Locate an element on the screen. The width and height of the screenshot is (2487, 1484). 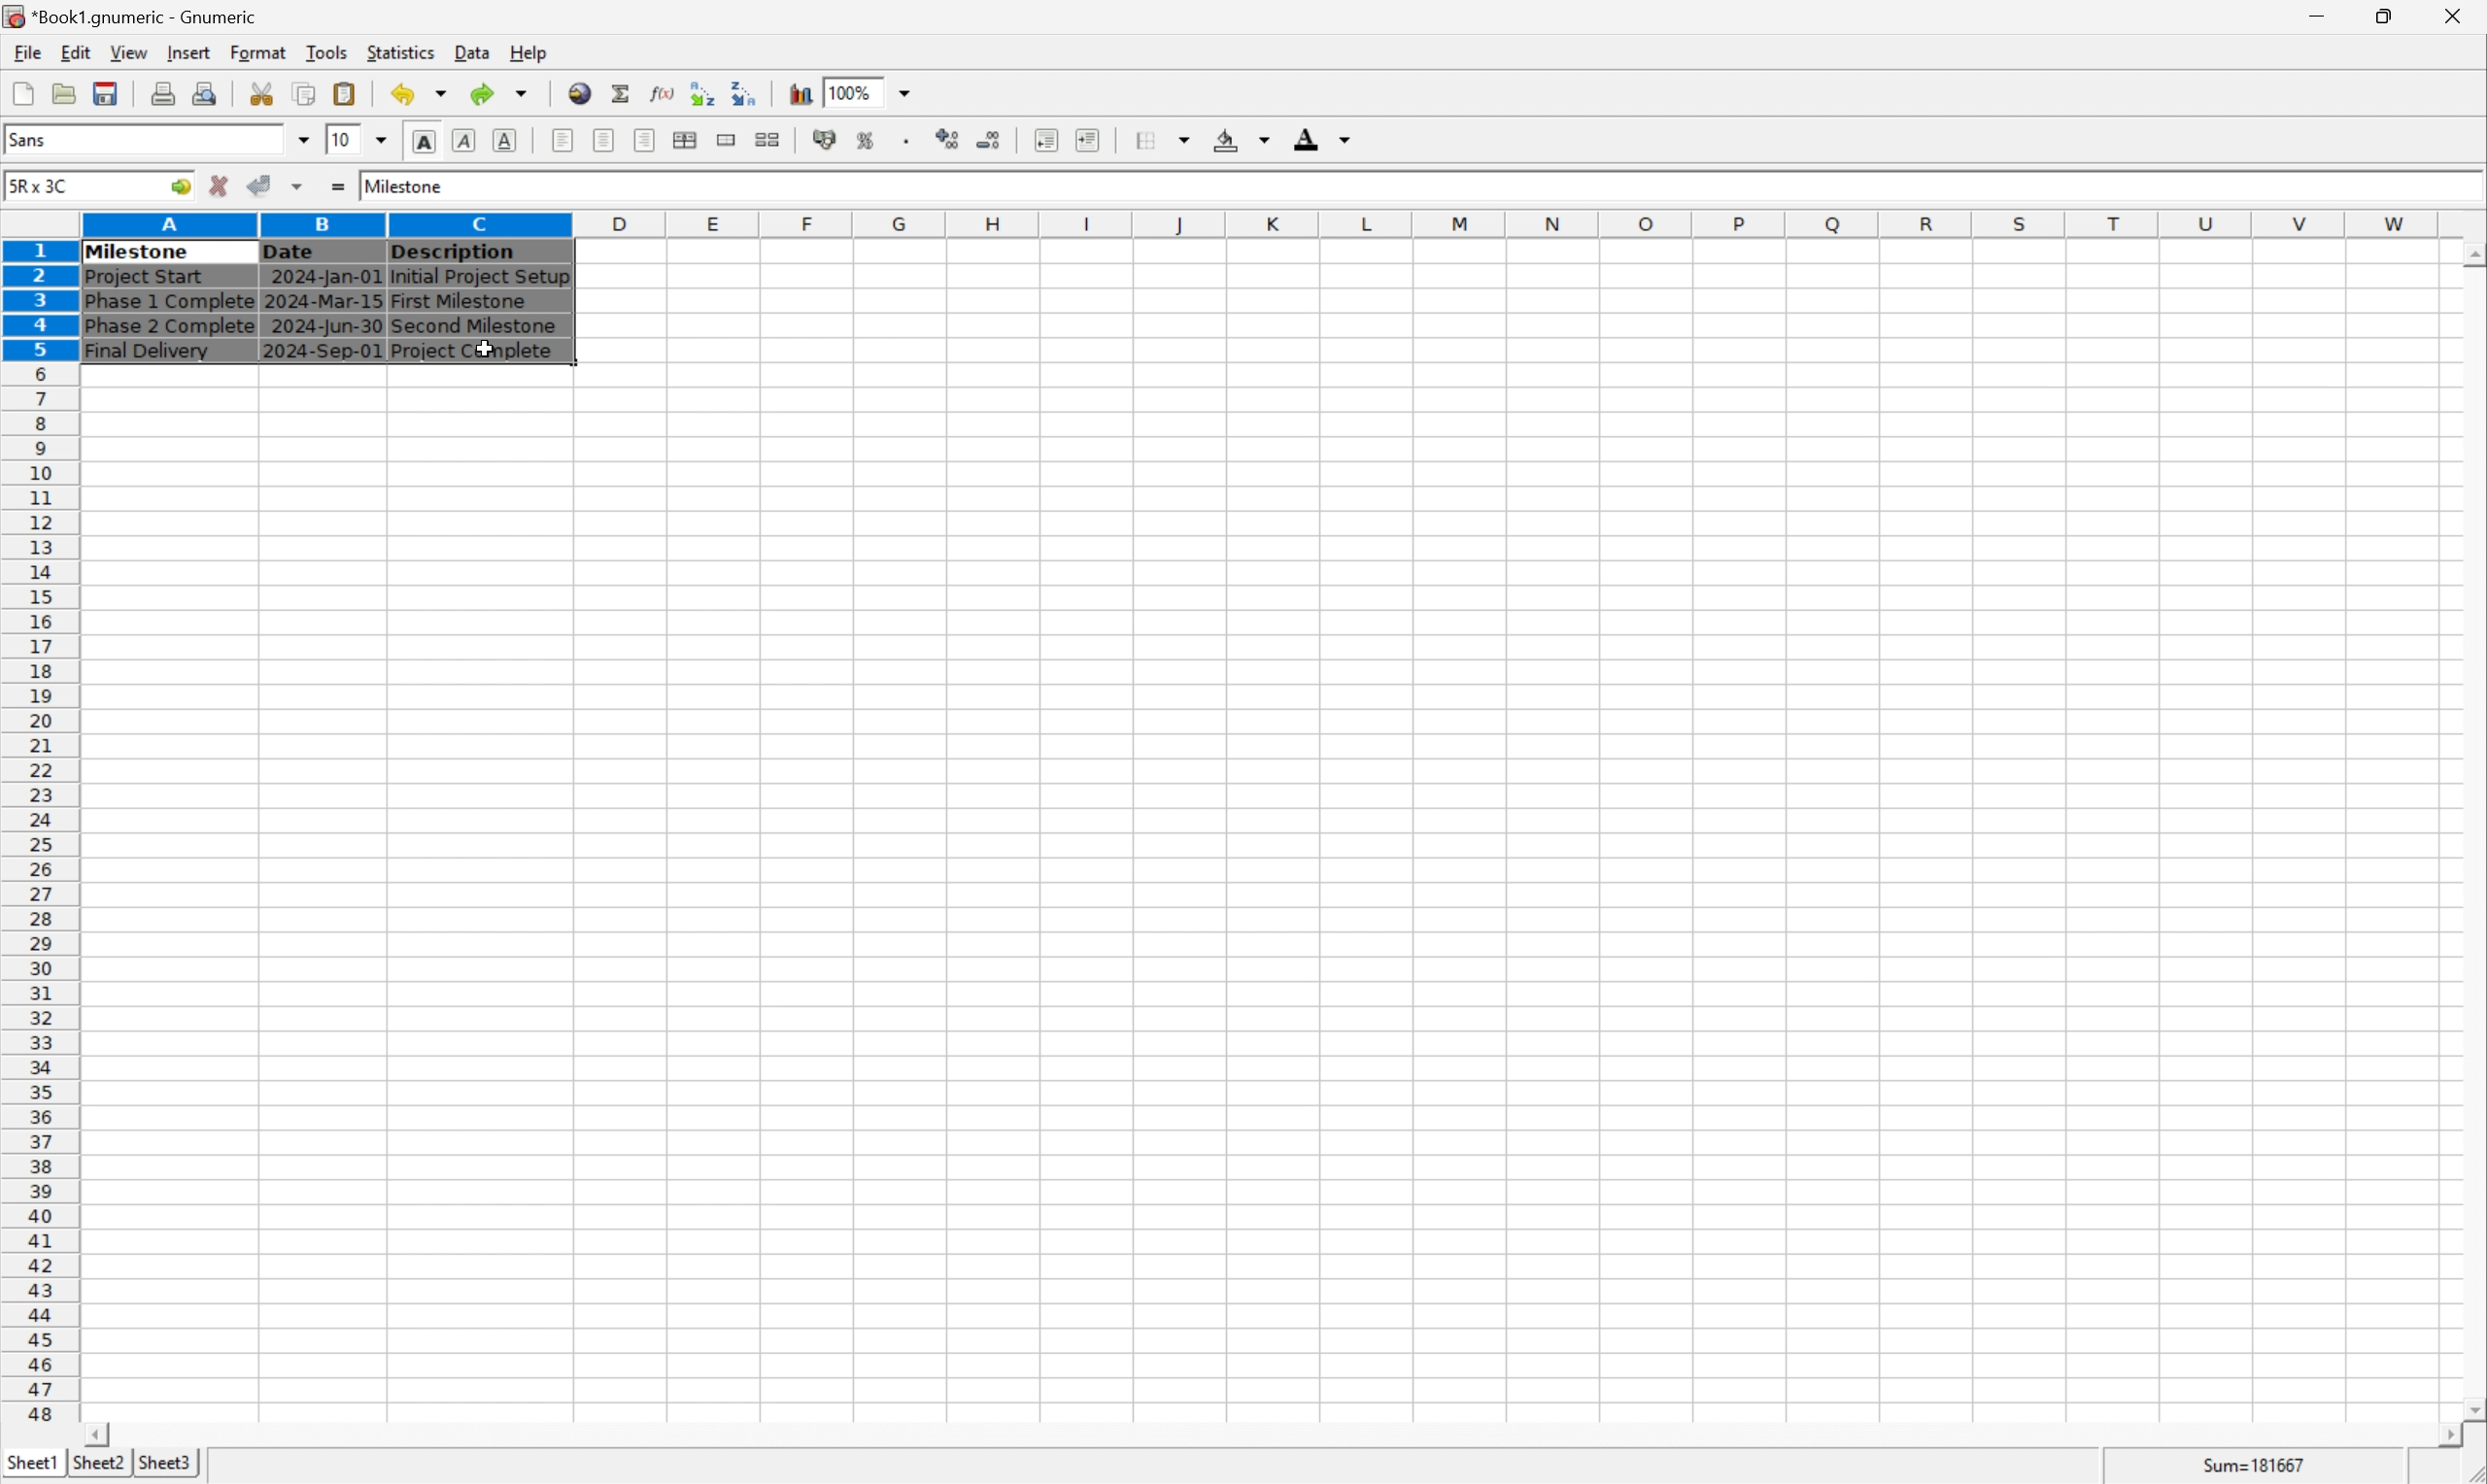
drop down is located at coordinates (906, 92).